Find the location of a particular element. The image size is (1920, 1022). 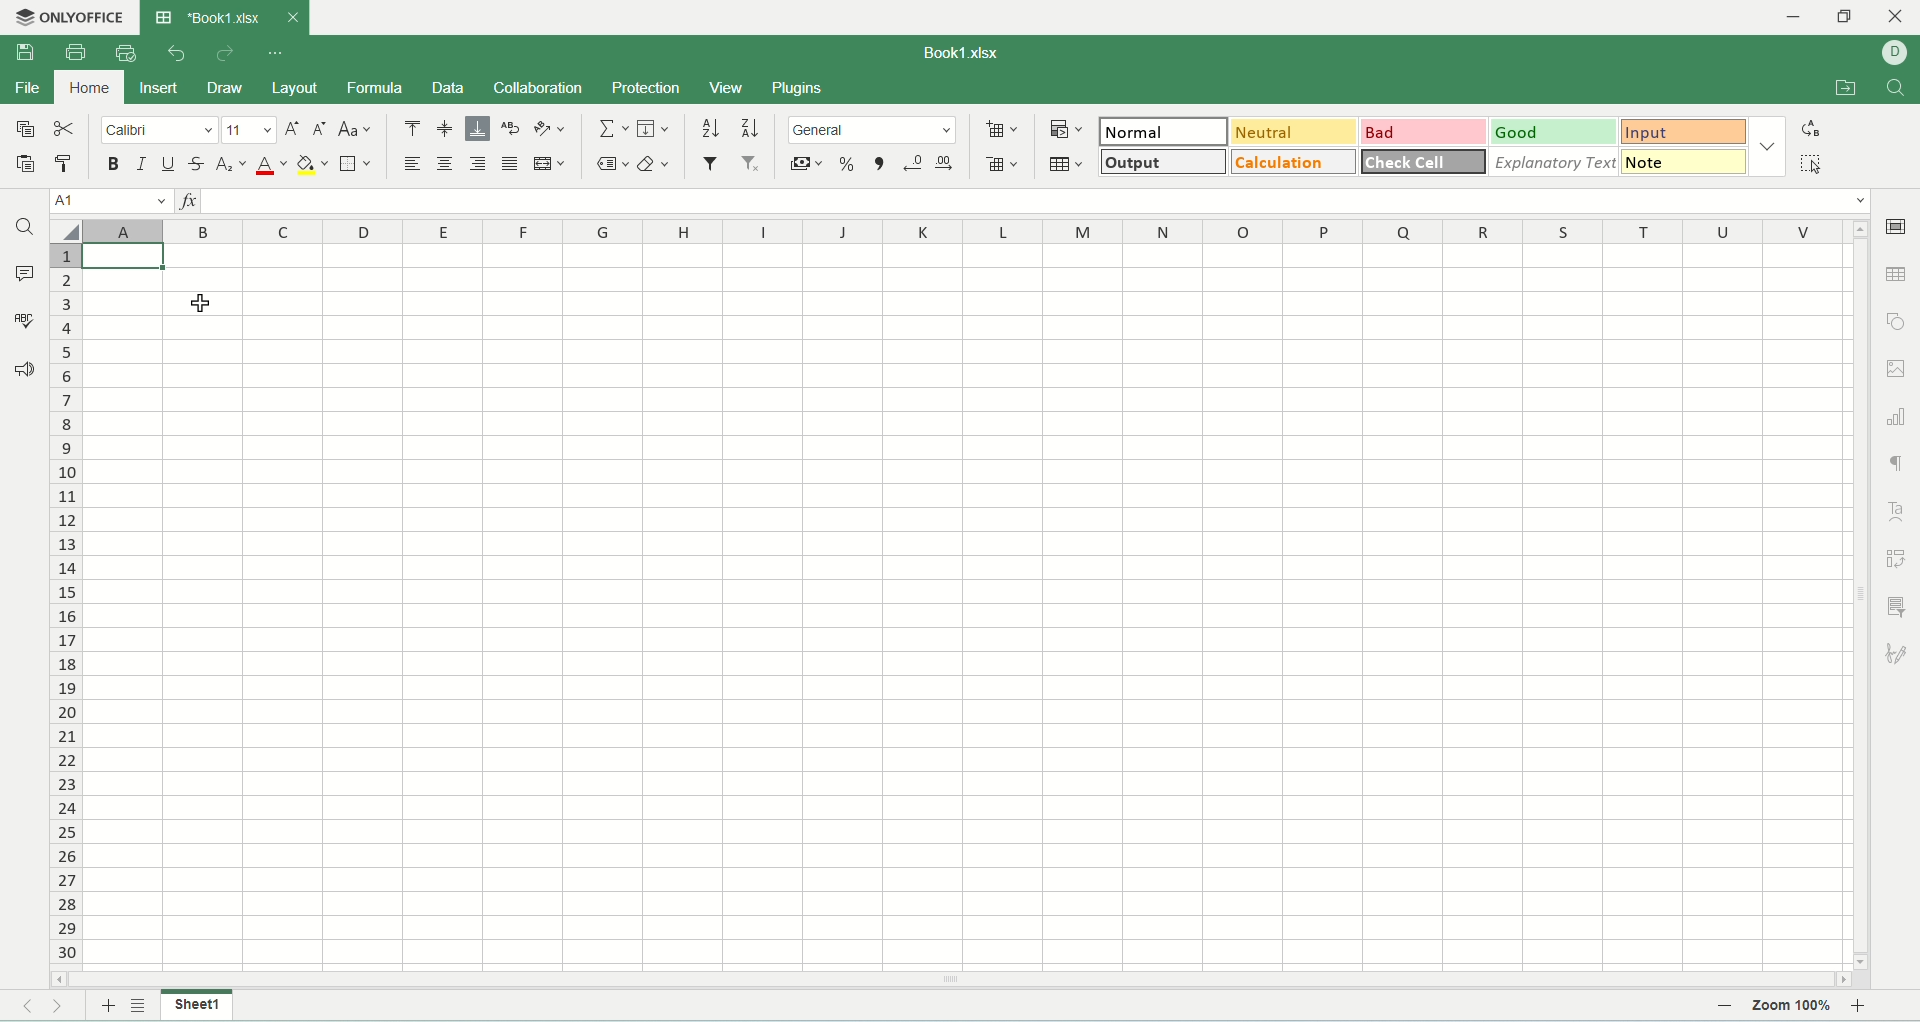

neutral is located at coordinates (1298, 133).